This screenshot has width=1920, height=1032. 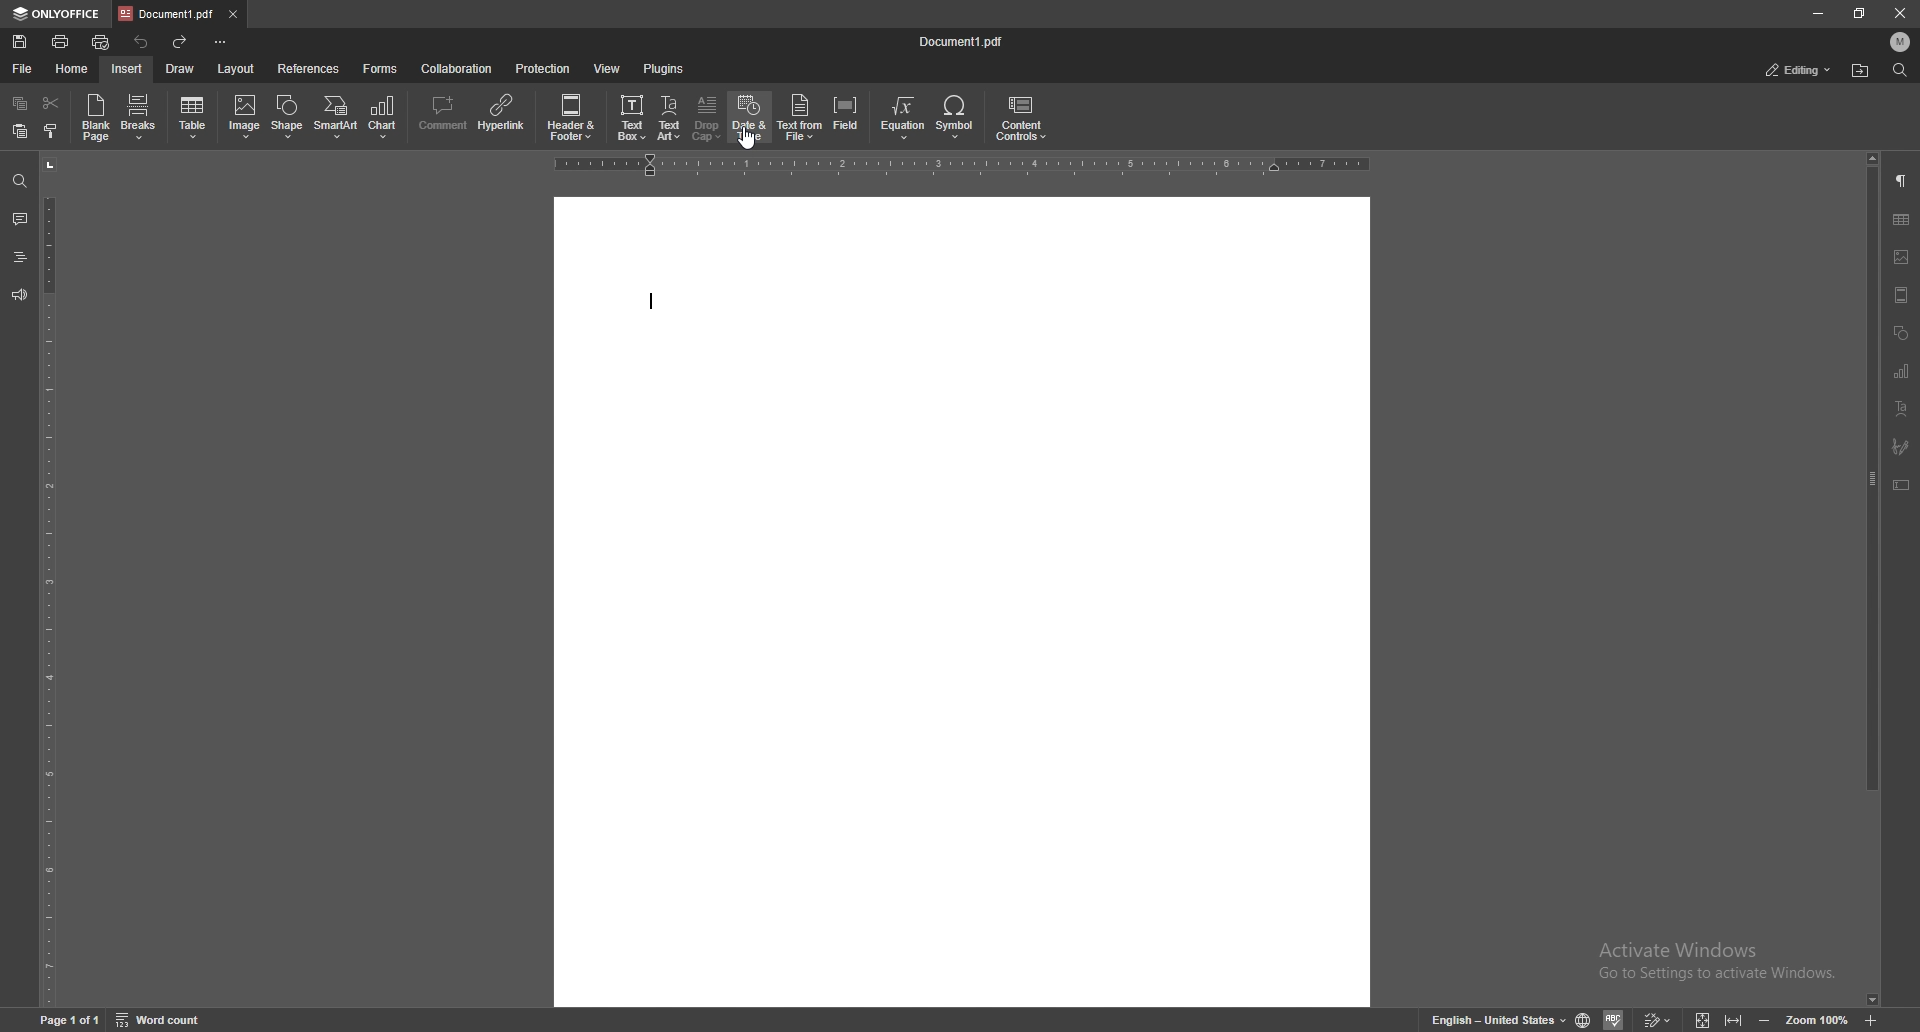 I want to click on chart, so click(x=1903, y=374).